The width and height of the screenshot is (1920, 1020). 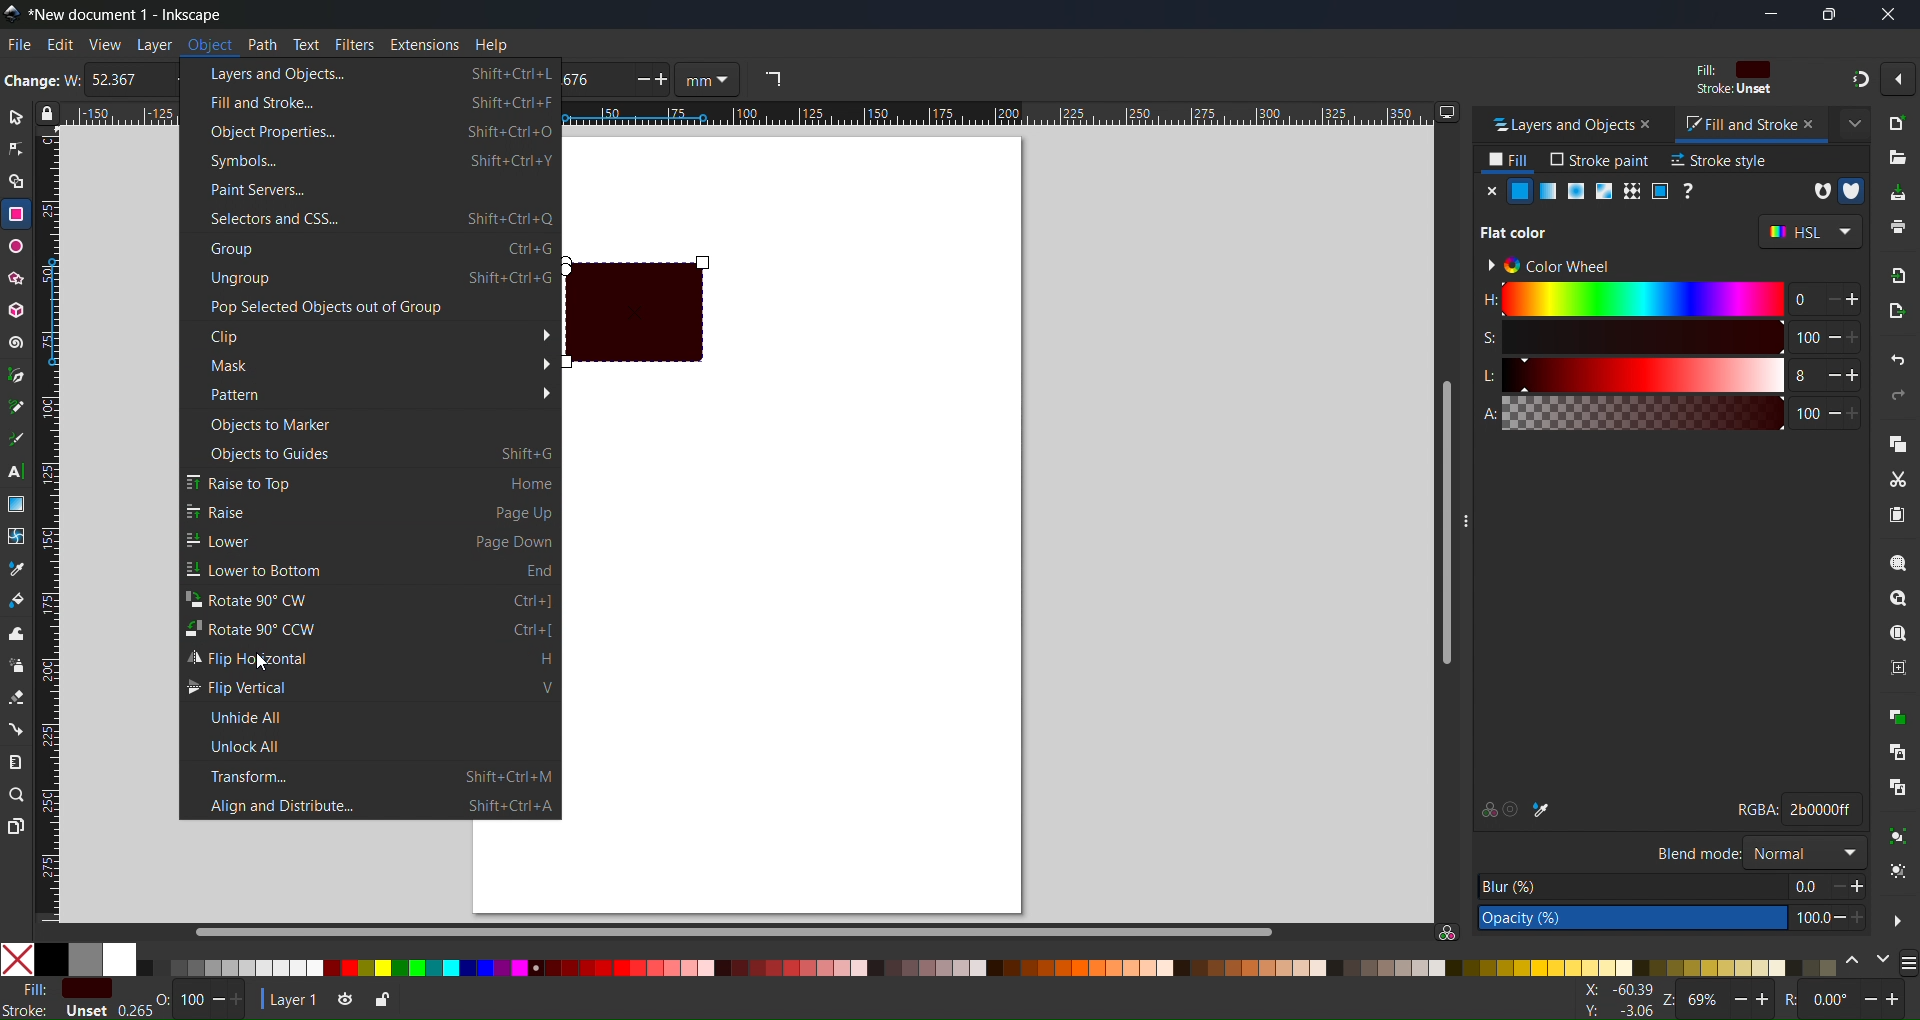 I want to click on Help, so click(x=490, y=44).